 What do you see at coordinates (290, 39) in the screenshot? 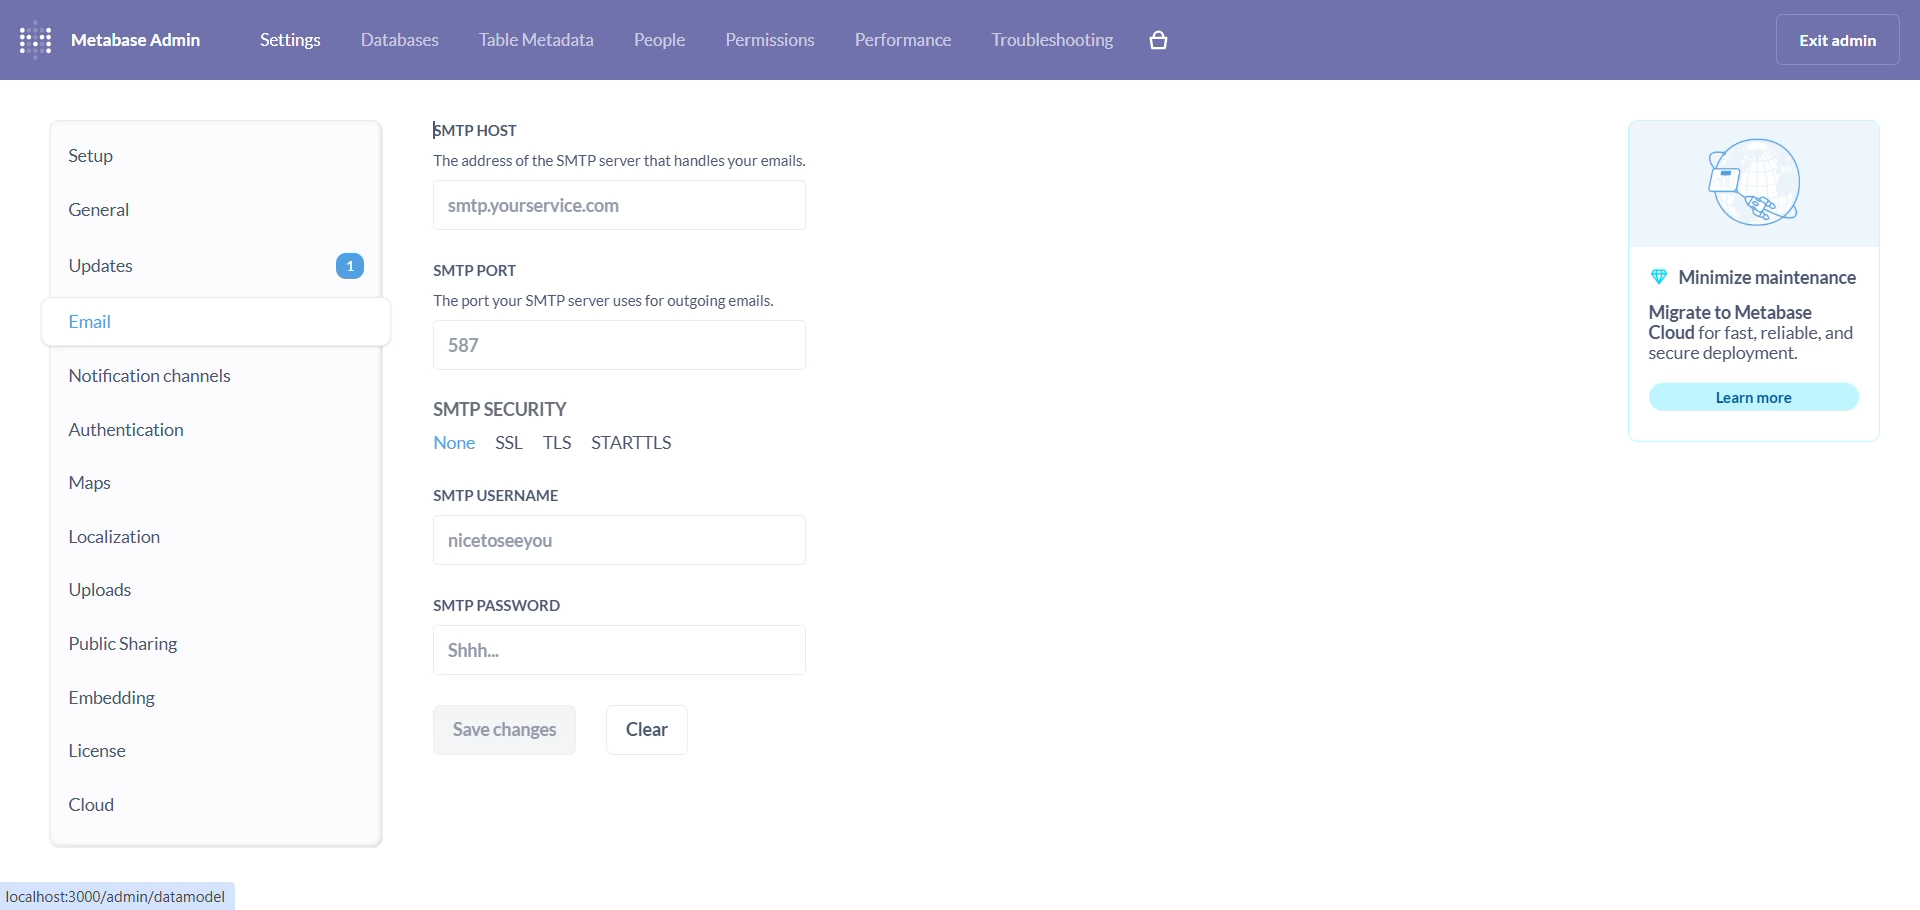
I see `settings` at bounding box center [290, 39].